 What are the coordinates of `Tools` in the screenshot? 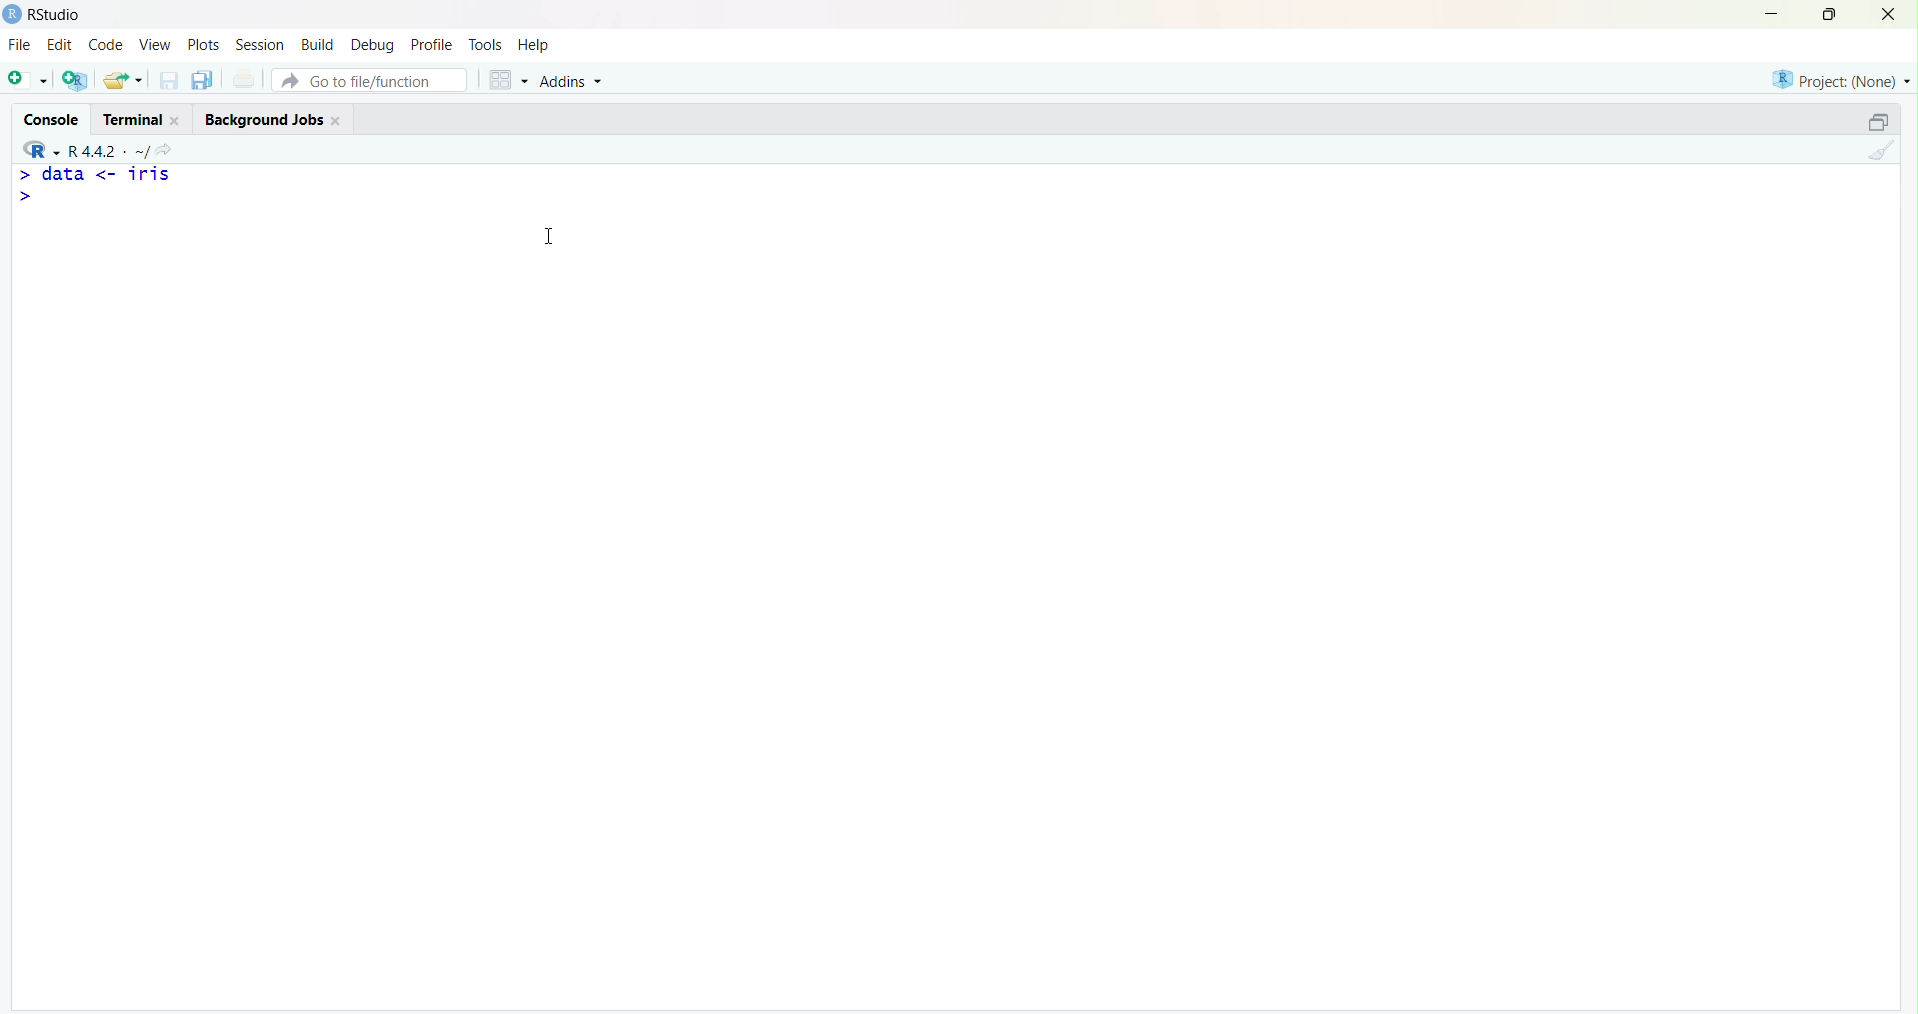 It's located at (485, 43).